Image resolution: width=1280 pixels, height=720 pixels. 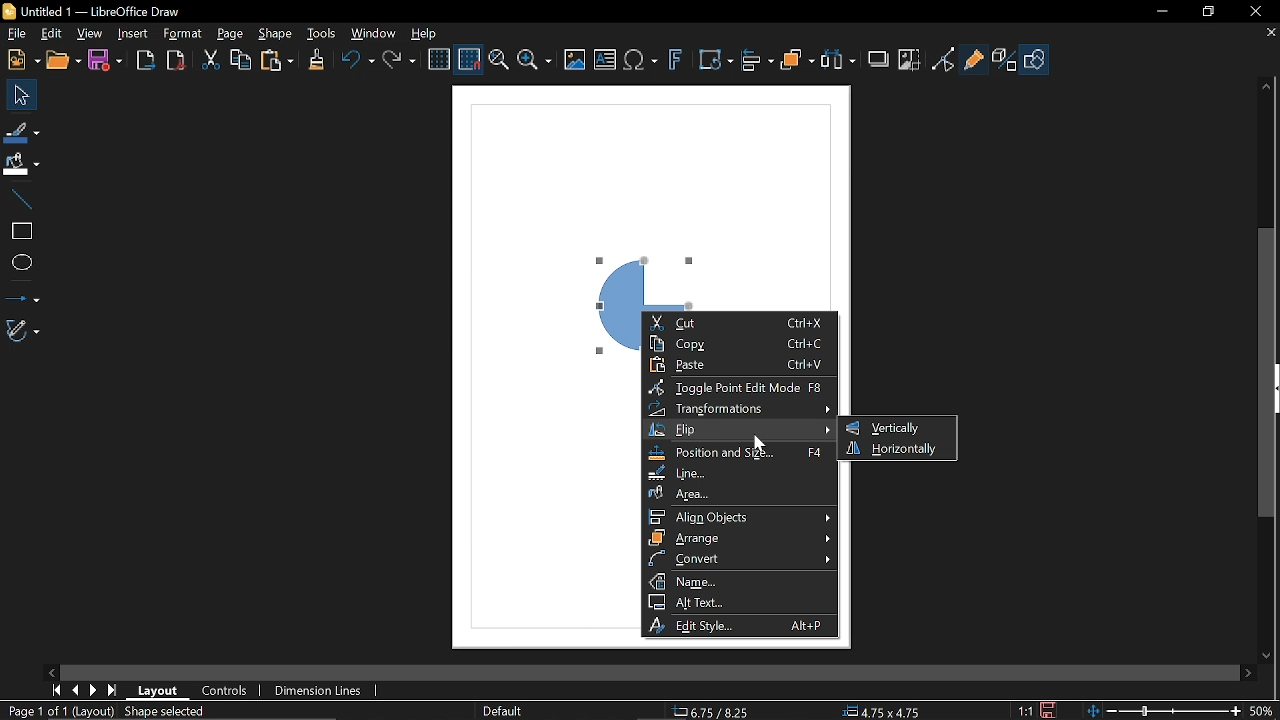 What do you see at coordinates (1494, 855) in the screenshot?
I see `cursor` at bounding box center [1494, 855].